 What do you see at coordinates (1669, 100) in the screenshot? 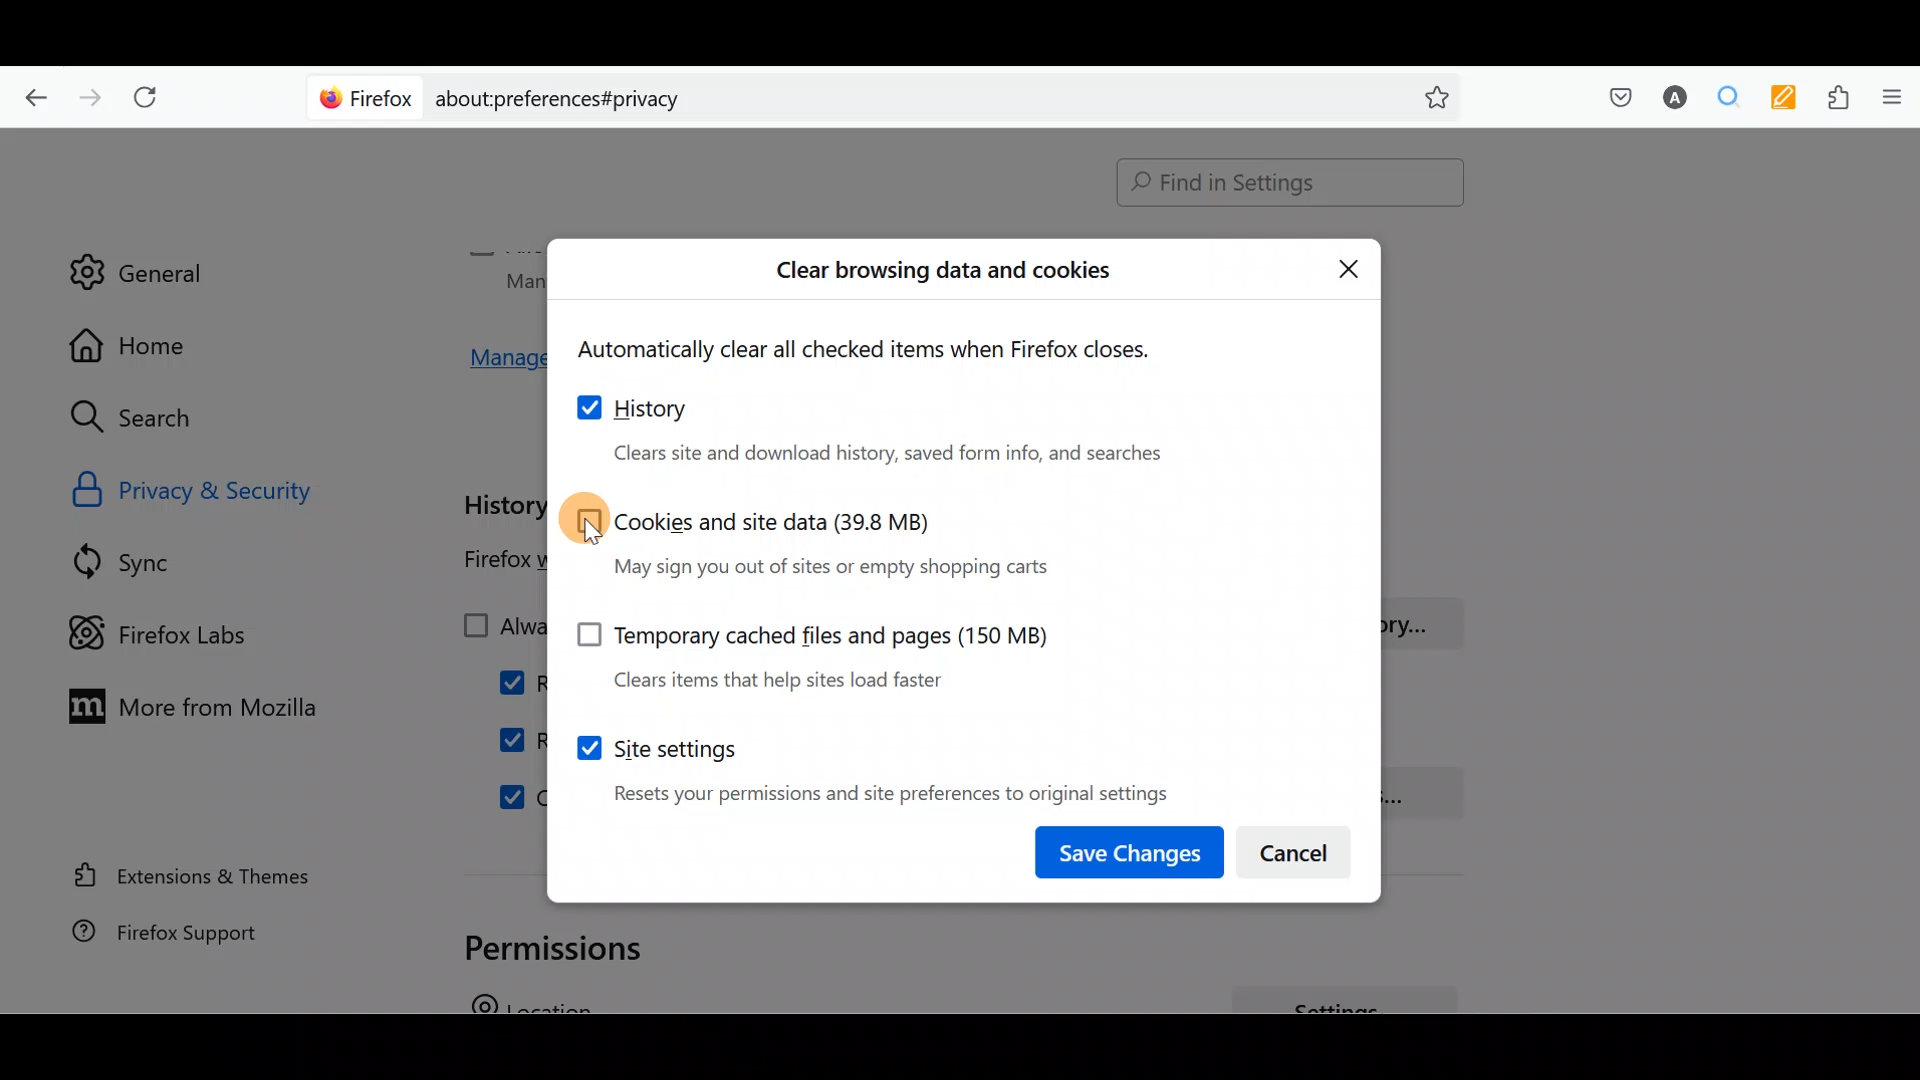
I see `Account name` at bounding box center [1669, 100].